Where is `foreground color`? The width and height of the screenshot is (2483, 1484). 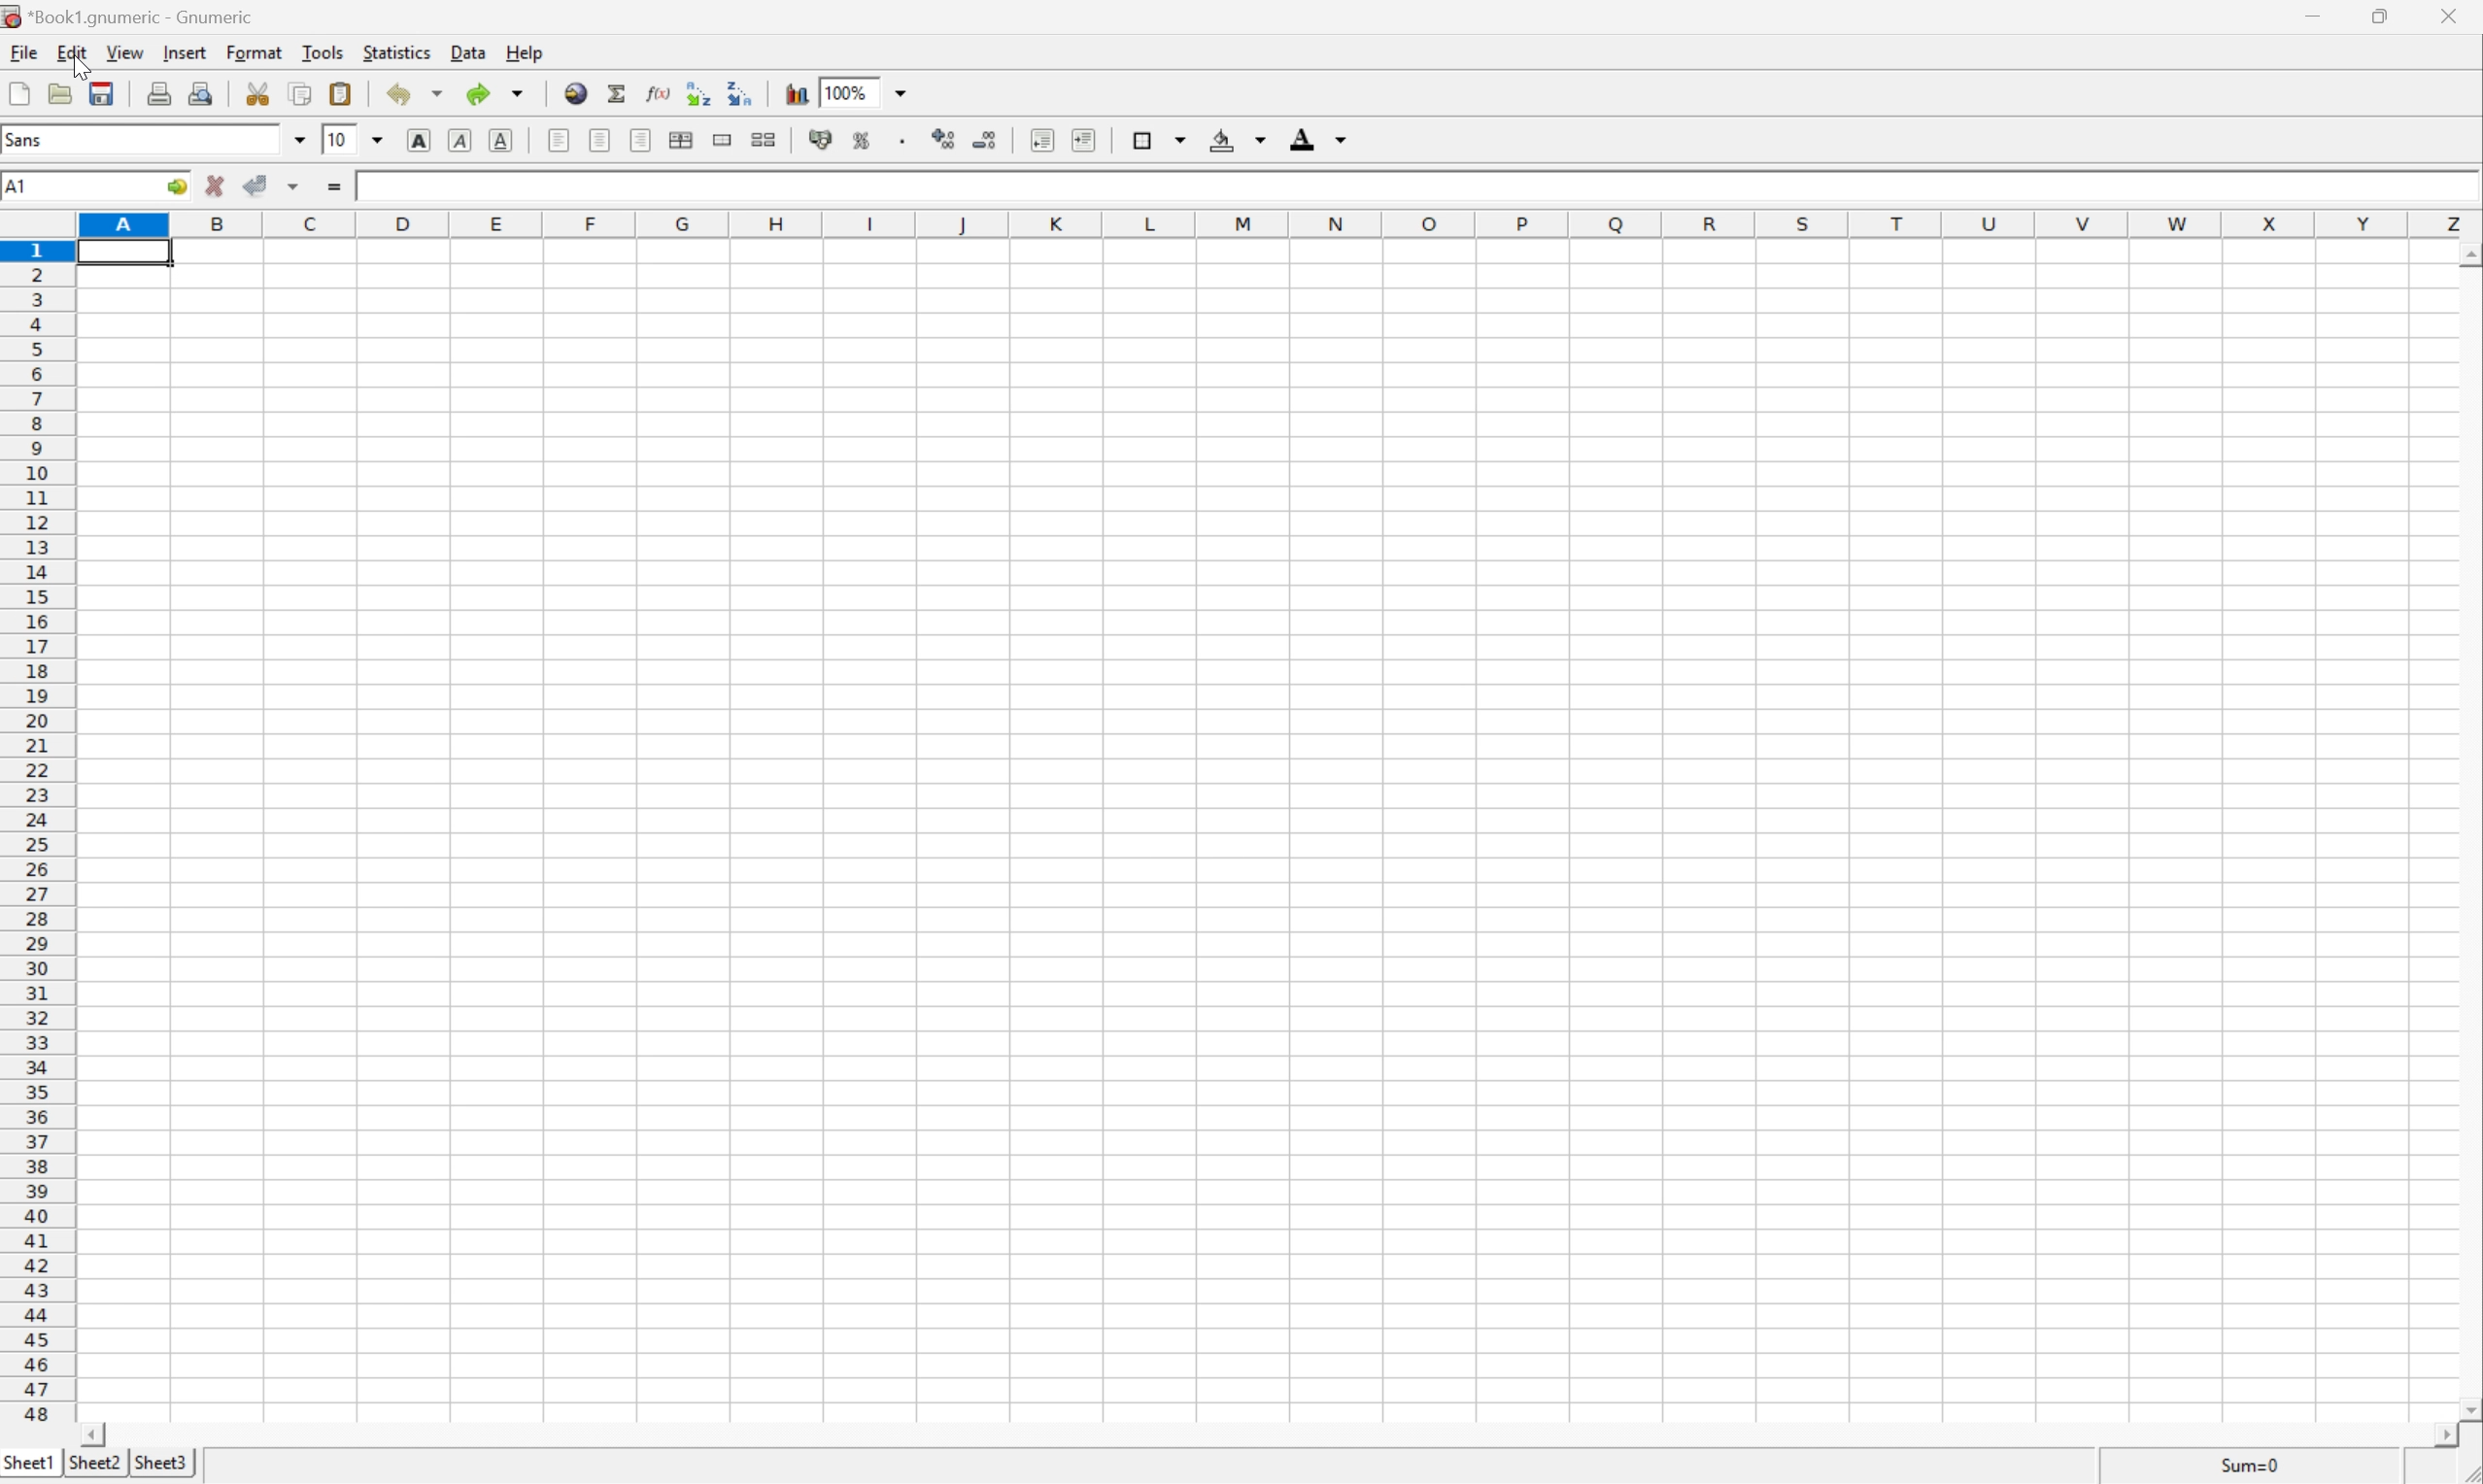 foreground color is located at coordinates (1318, 137).